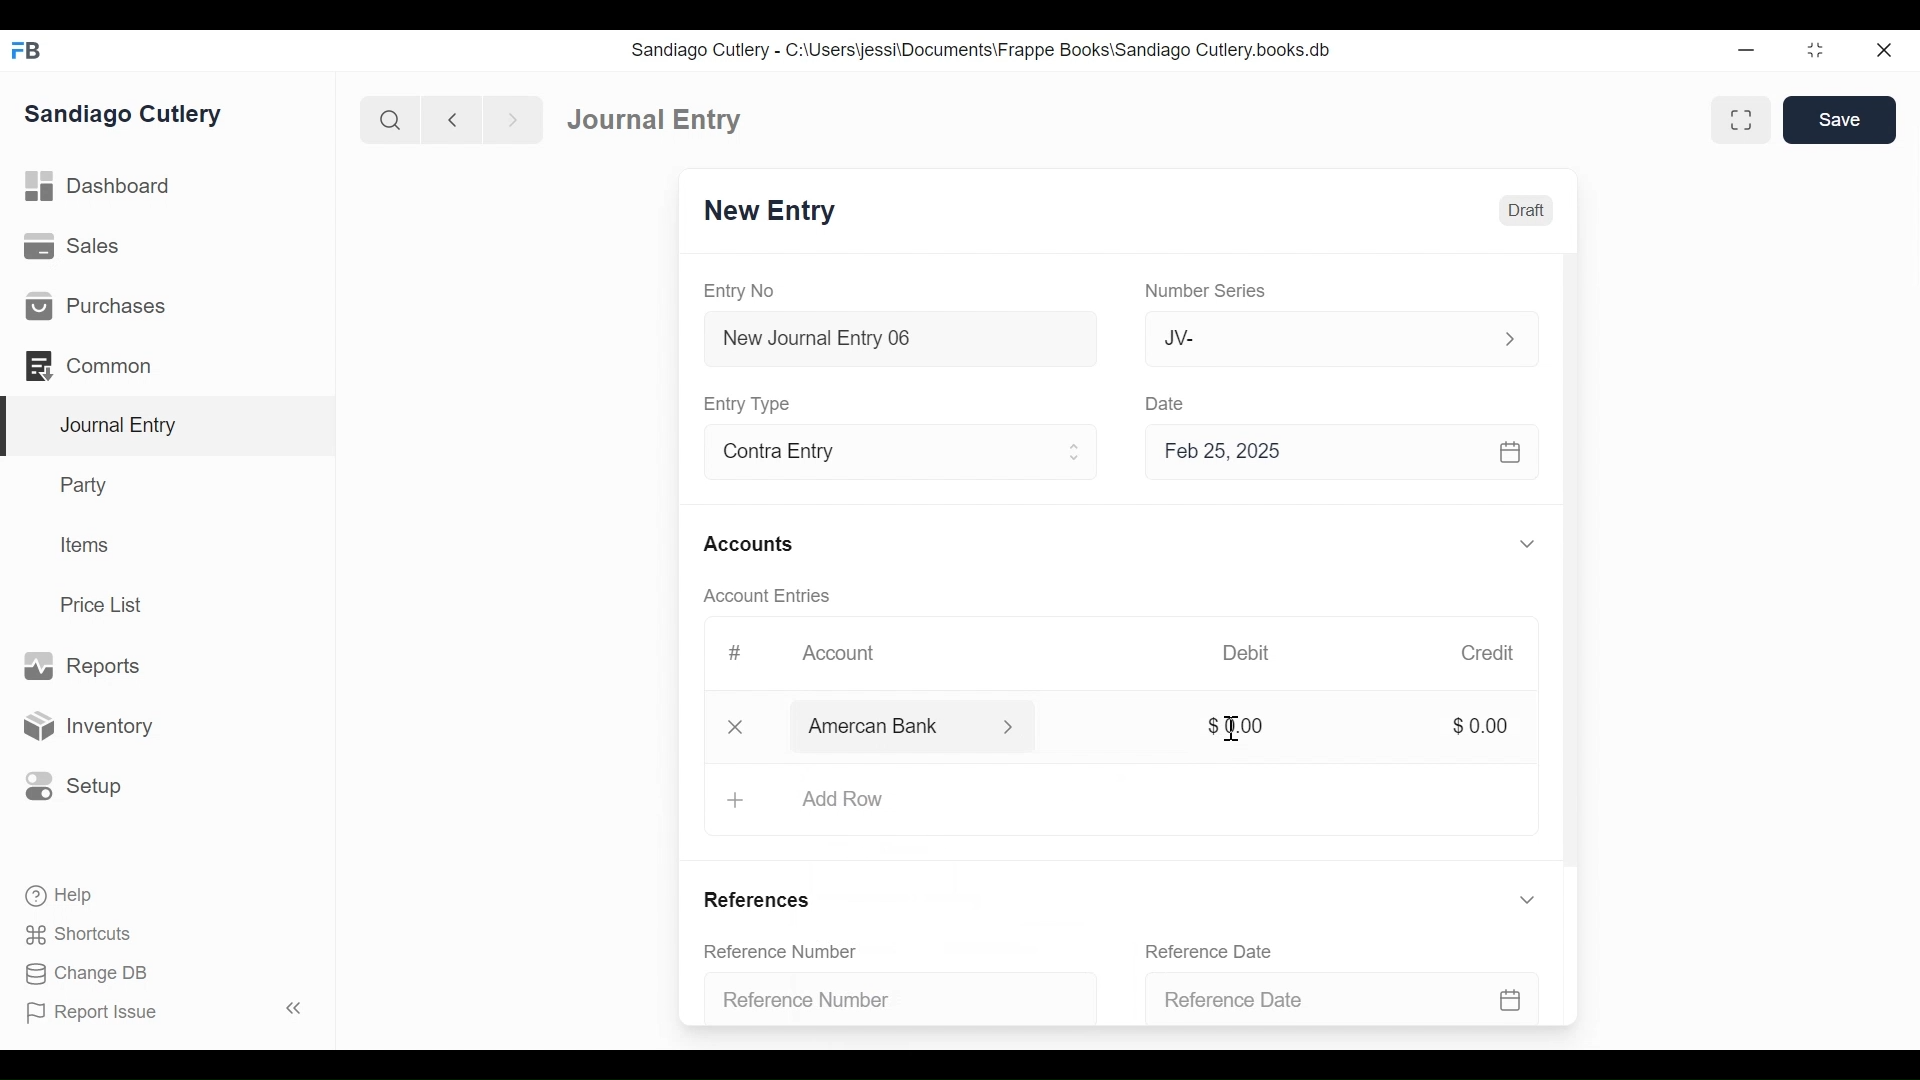 This screenshot has height=1080, width=1920. I want to click on +, so click(734, 801).